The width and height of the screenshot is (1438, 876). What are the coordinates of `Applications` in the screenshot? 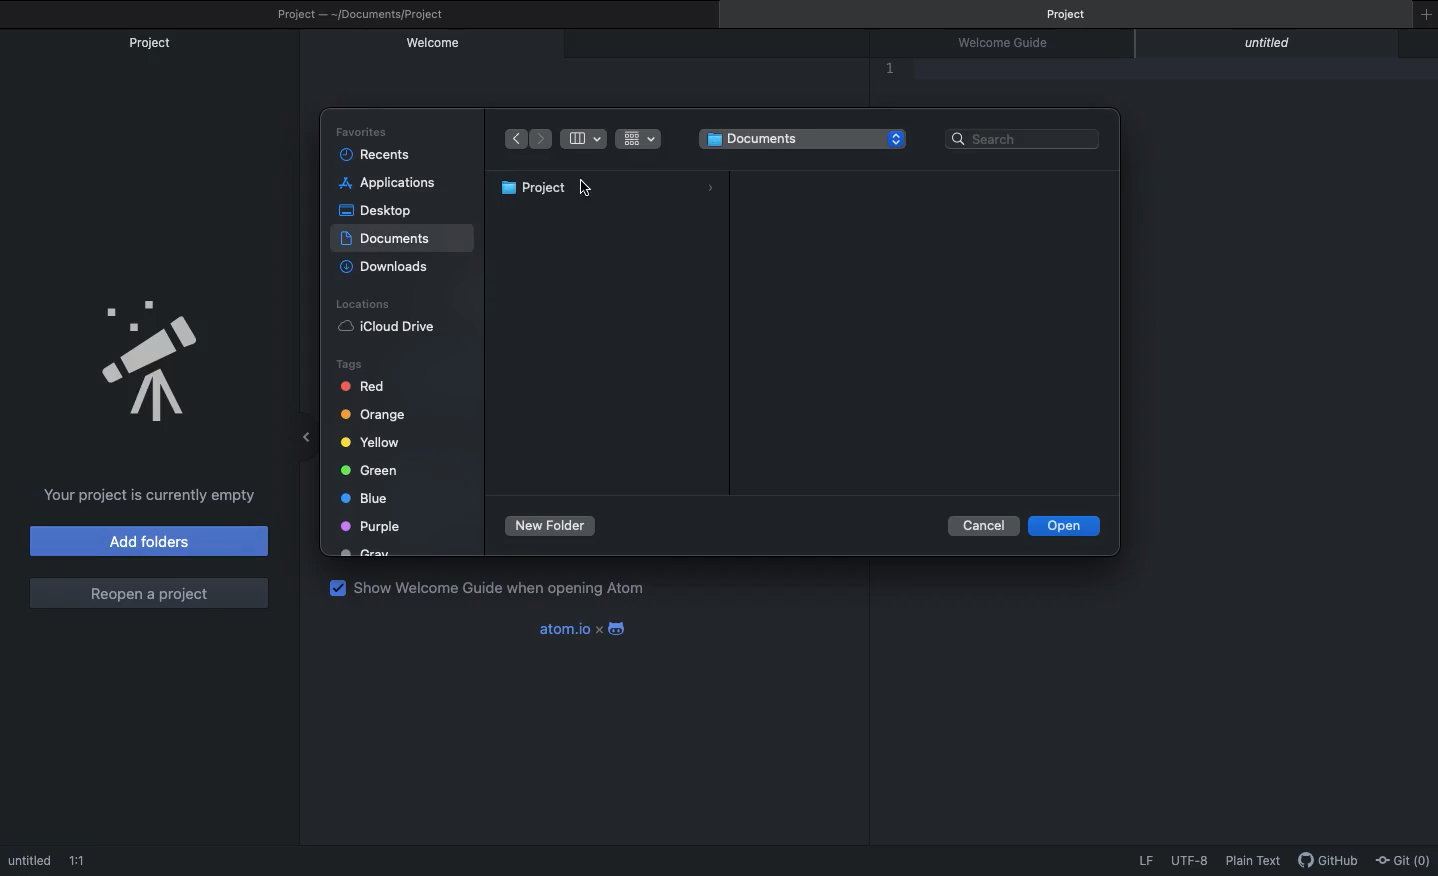 It's located at (392, 183).